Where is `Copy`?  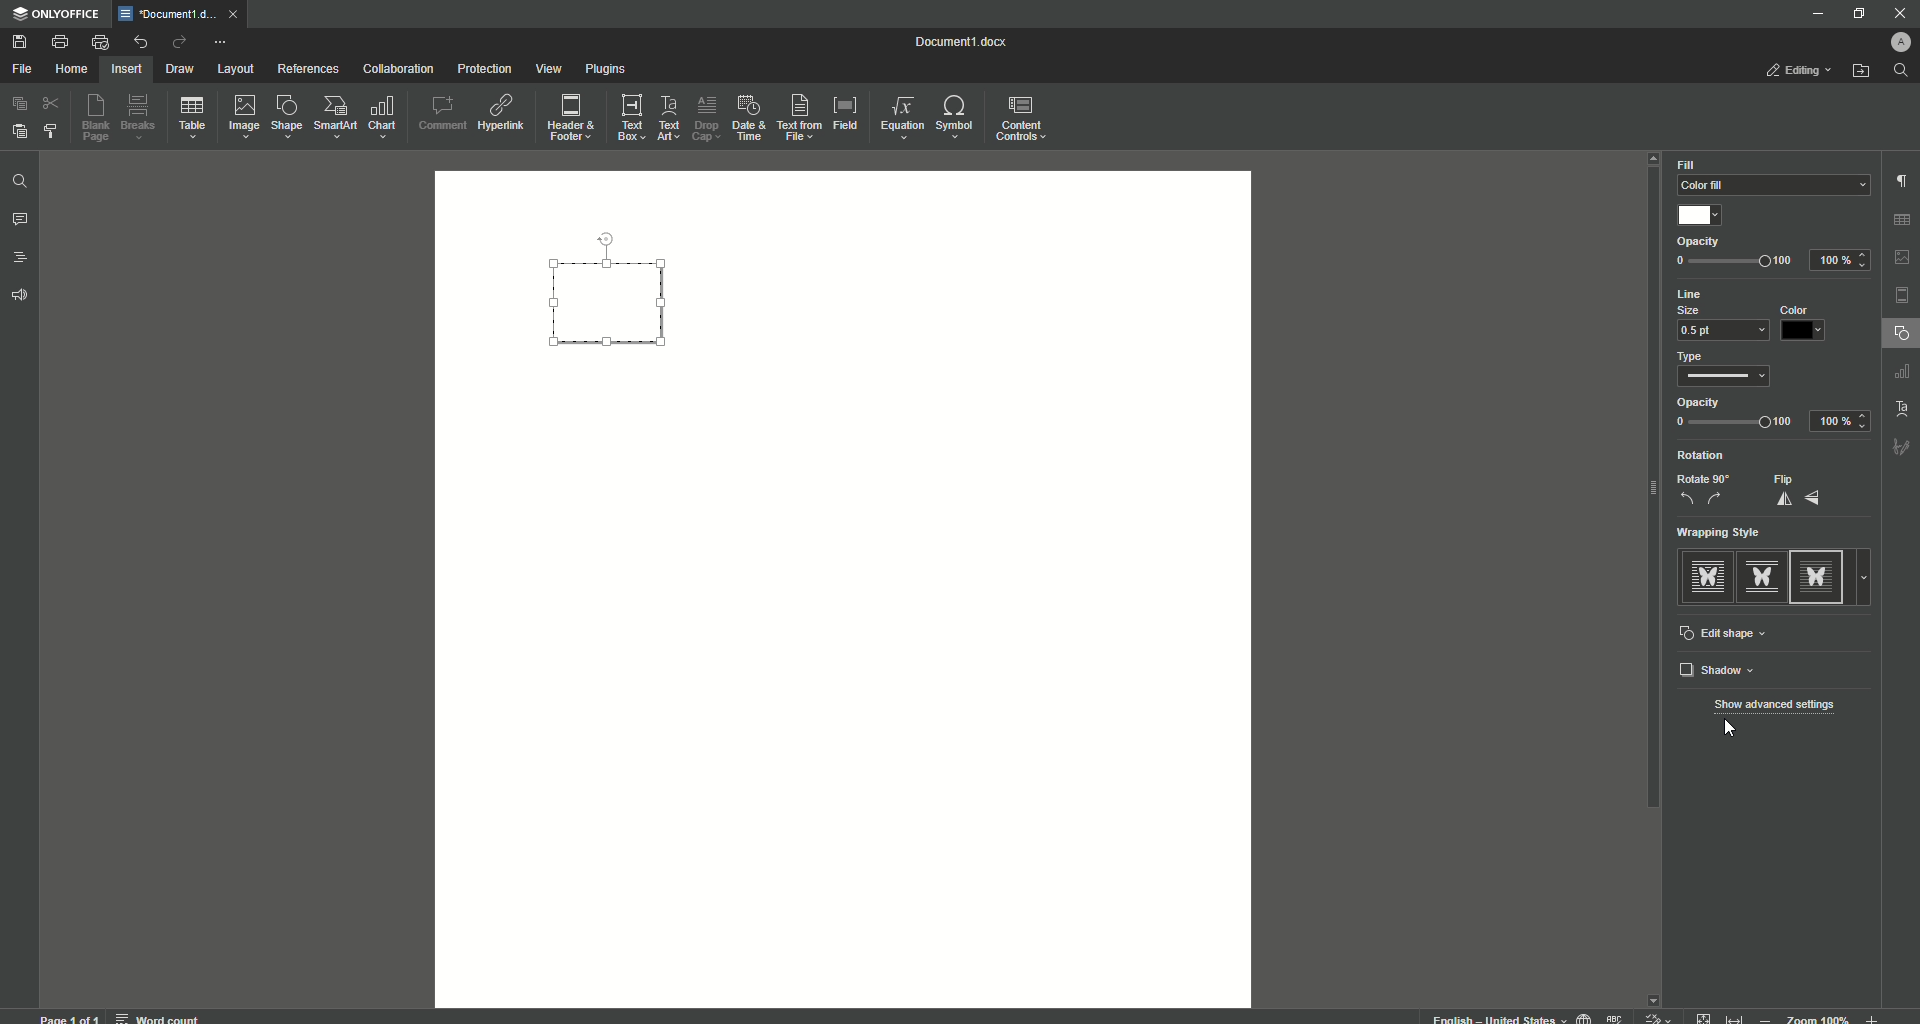
Copy is located at coordinates (20, 104).